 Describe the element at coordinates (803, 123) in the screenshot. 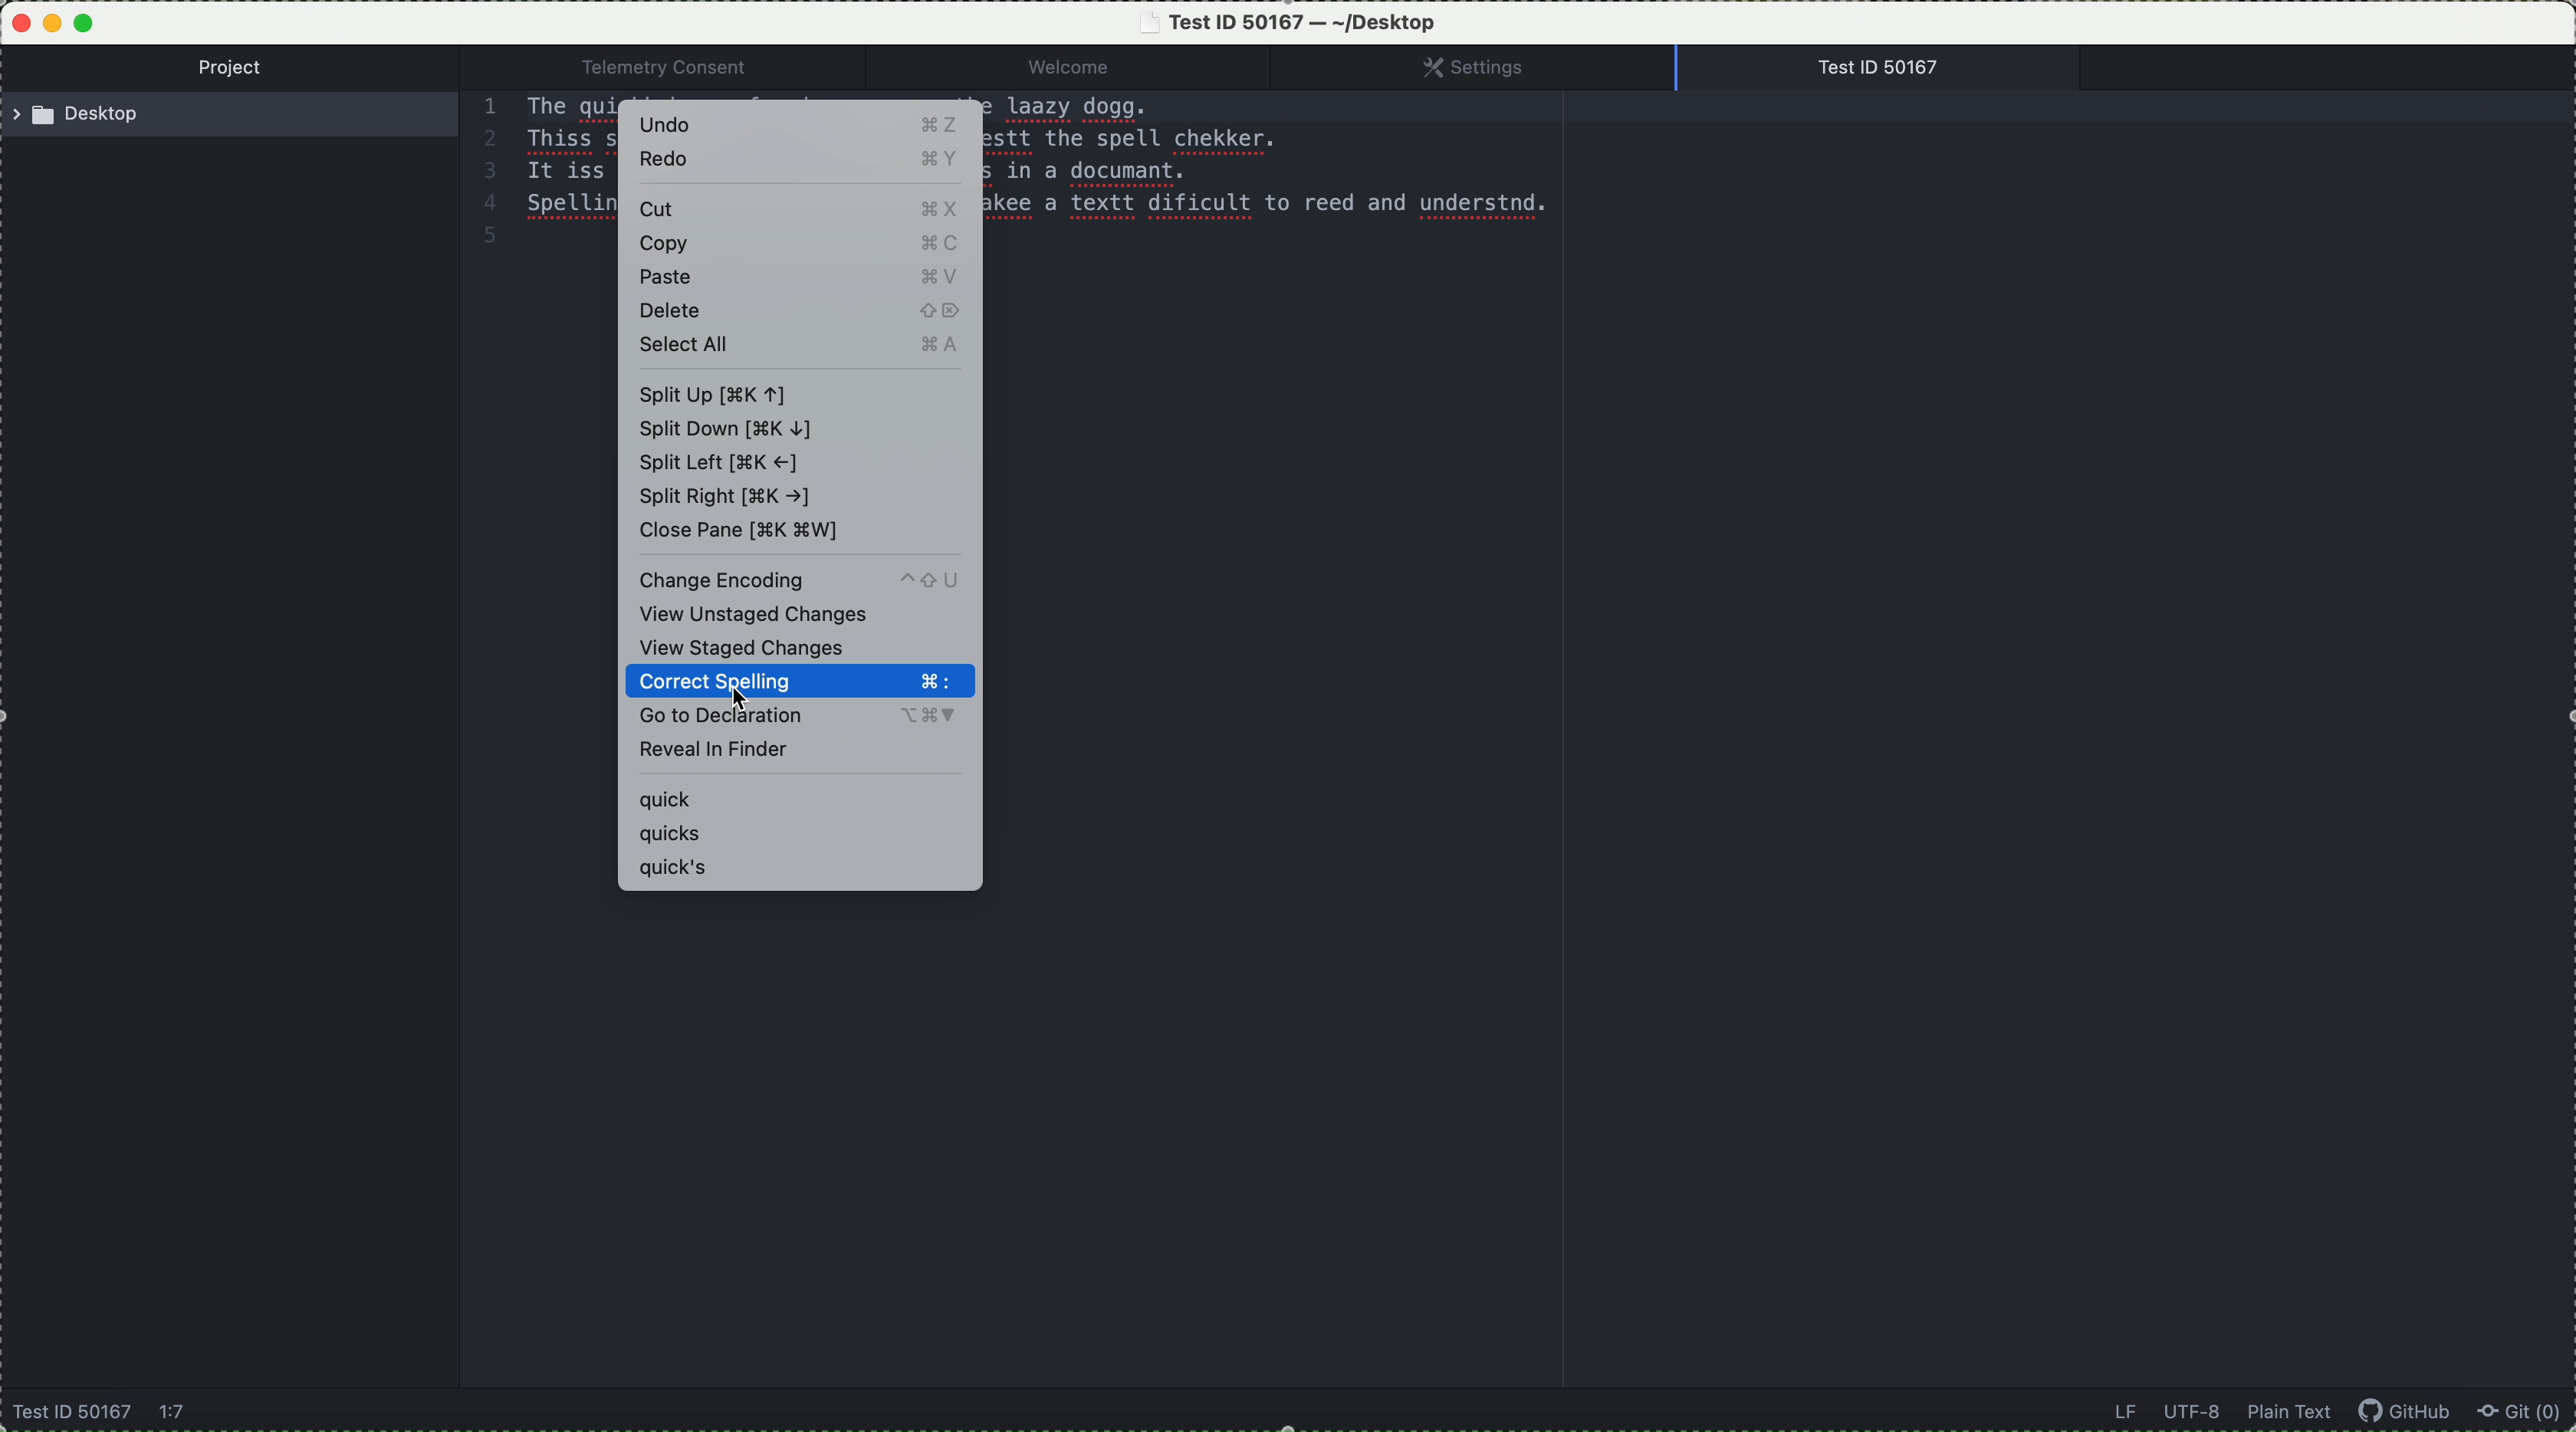

I see `undo` at that location.